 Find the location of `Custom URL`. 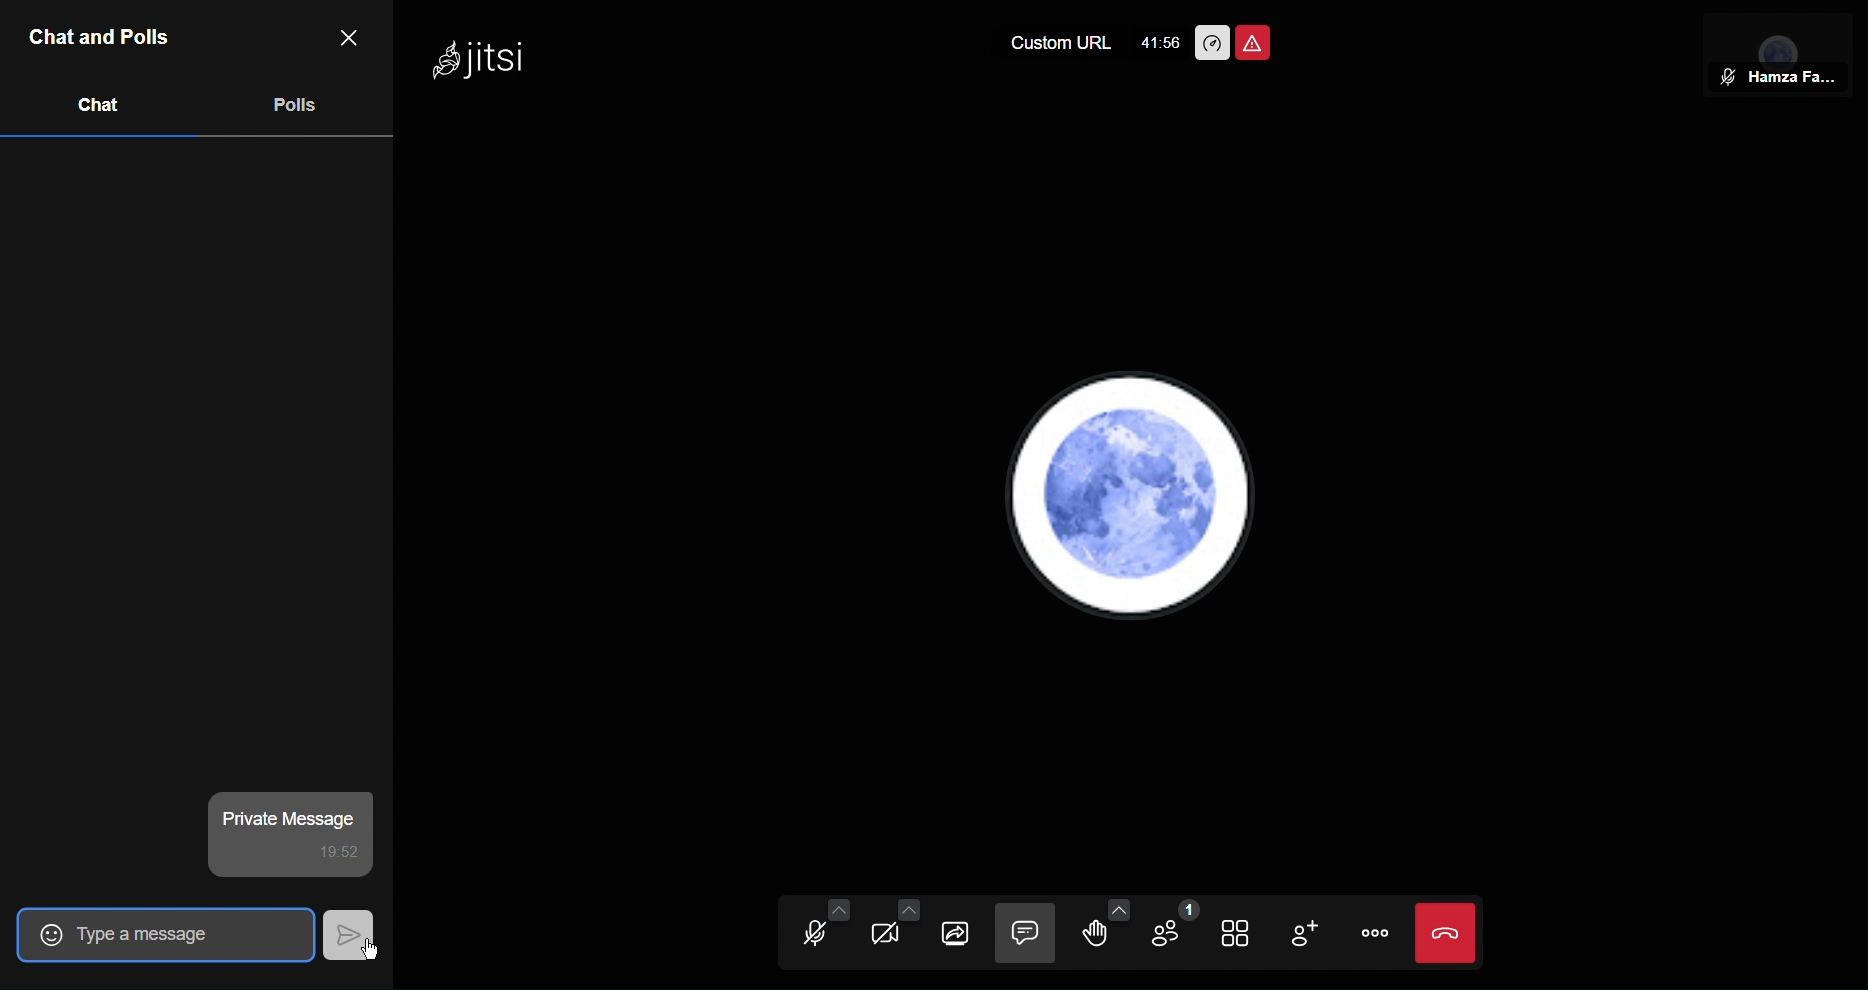

Custom URL is located at coordinates (1058, 40).